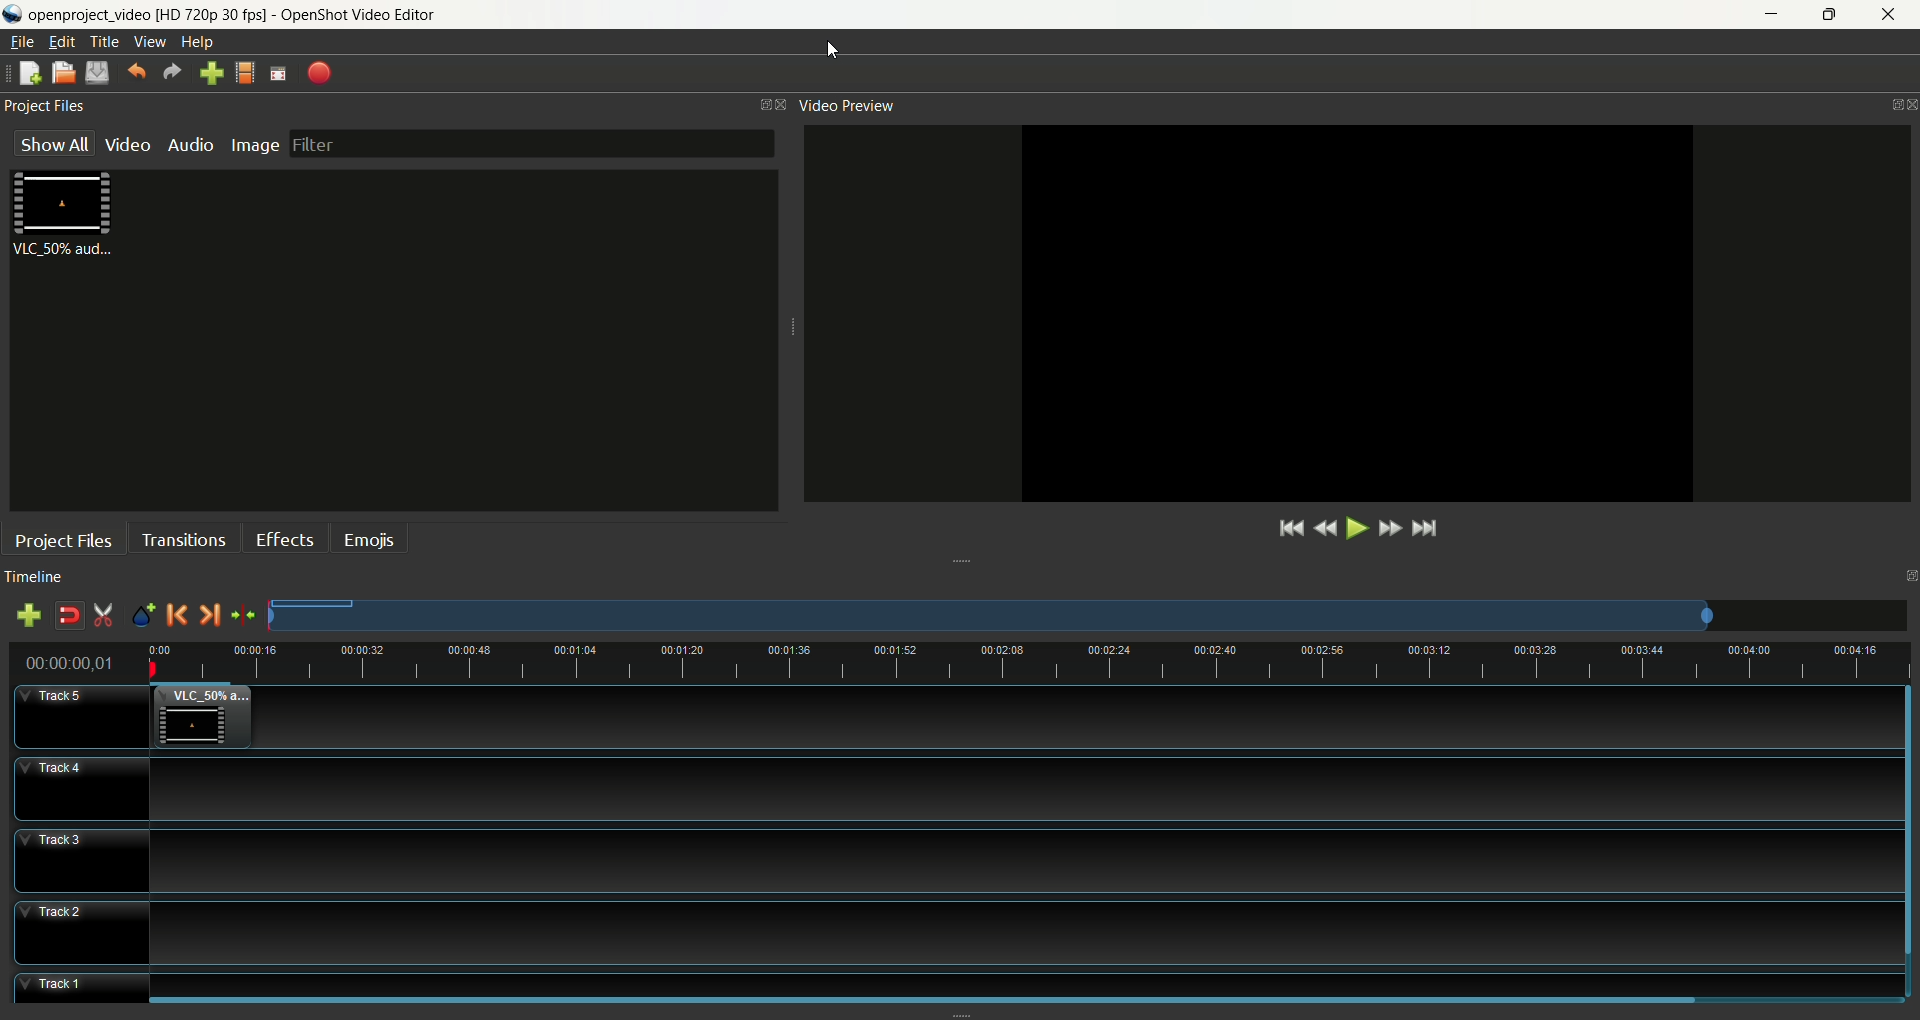 The height and width of the screenshot is (1020, 1920). What do you see at coordinates (1832, 15) in the screenshot?
I see `maximize` at bounding box center [1832, 15].